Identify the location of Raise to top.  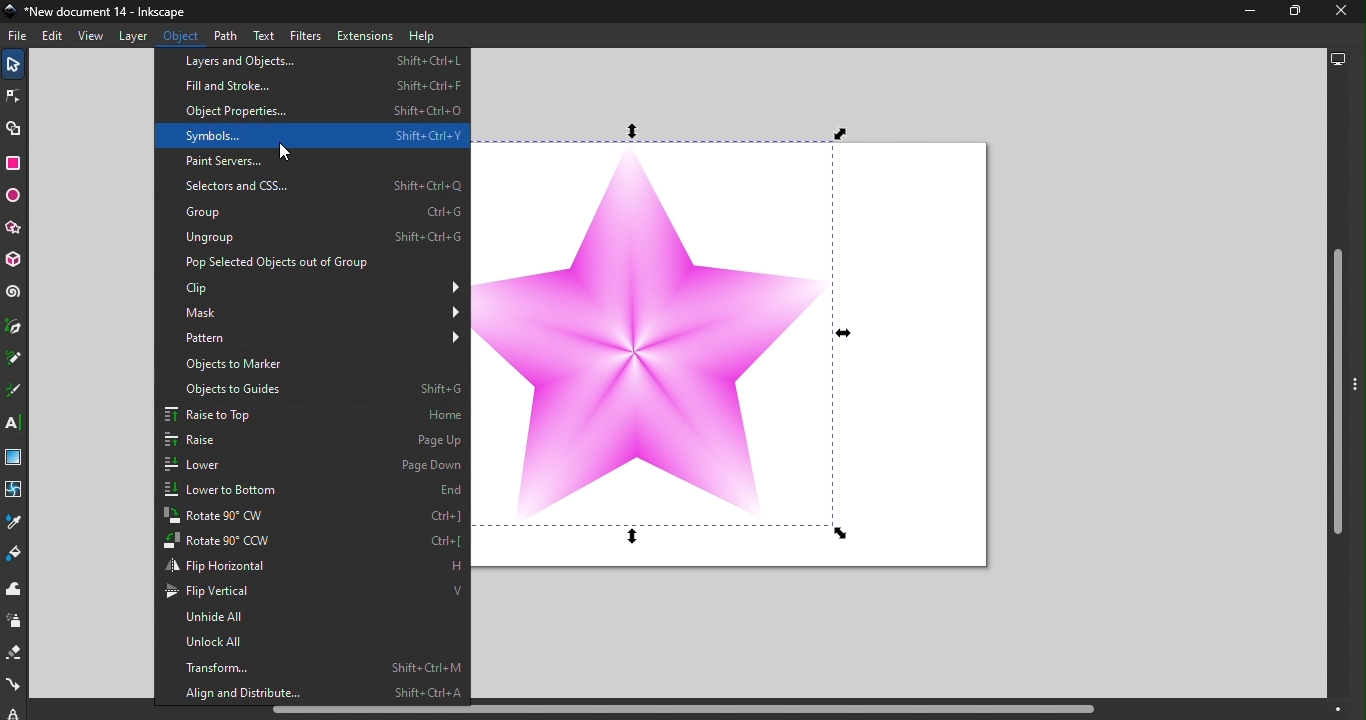
(309, 415).